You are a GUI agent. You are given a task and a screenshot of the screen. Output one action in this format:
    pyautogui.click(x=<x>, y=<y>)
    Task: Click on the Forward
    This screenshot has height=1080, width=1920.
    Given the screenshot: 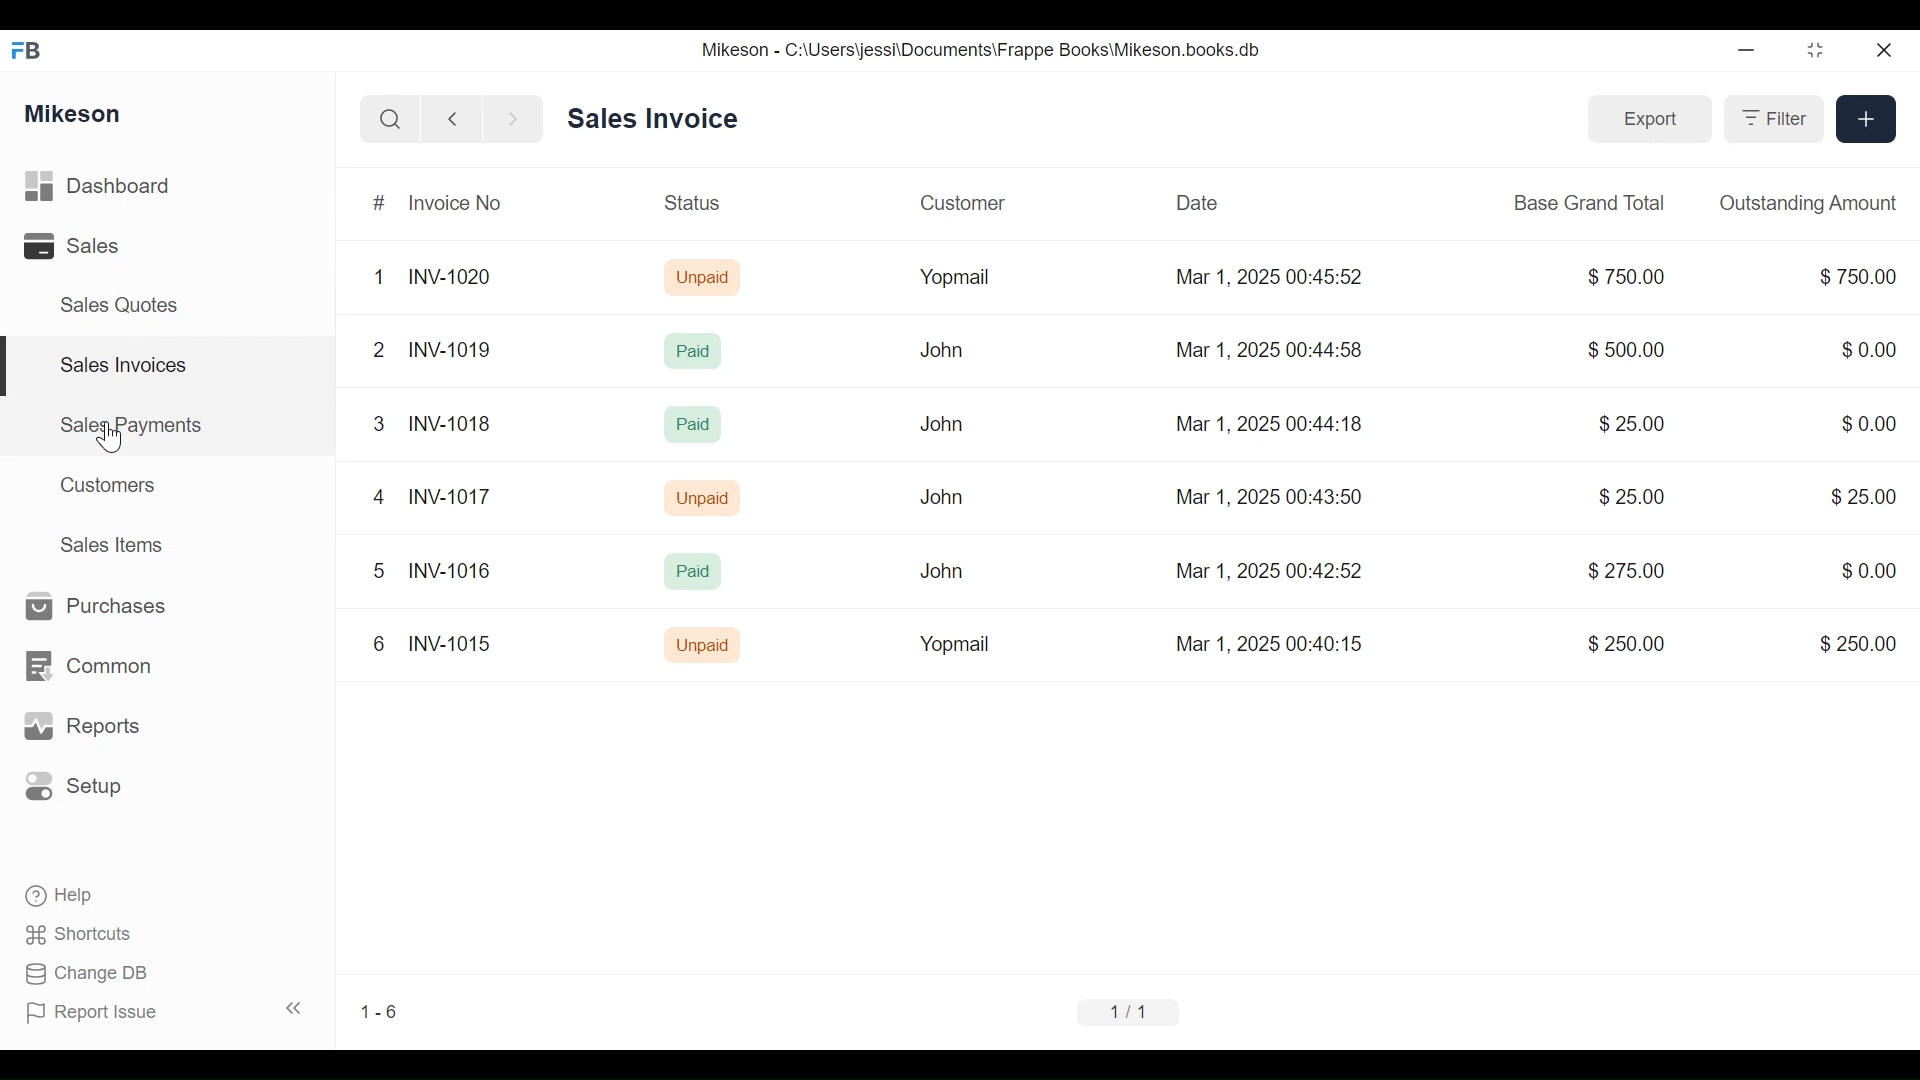 What is the action you would take?
    pyautogui.click(x=520, y=118)
    